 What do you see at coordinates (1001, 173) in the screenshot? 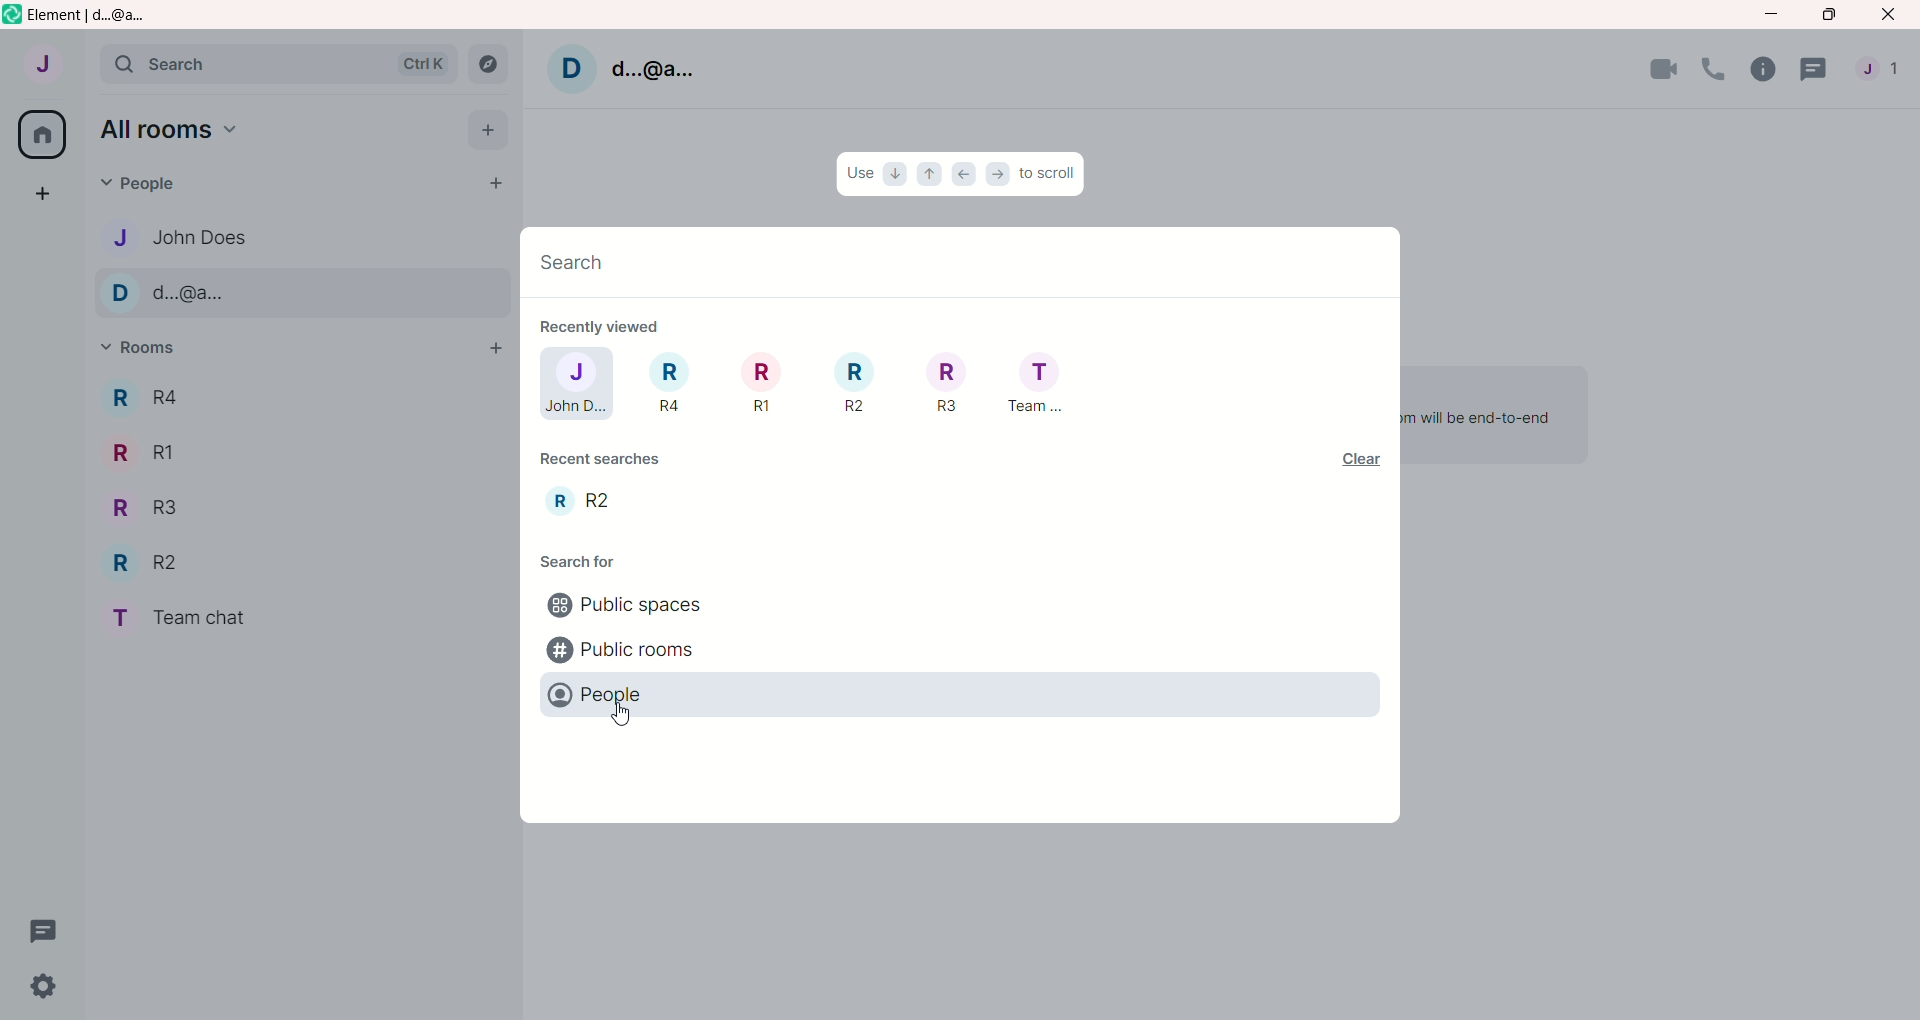
I see `right arrow icon` at bounding box center [1001, 173].